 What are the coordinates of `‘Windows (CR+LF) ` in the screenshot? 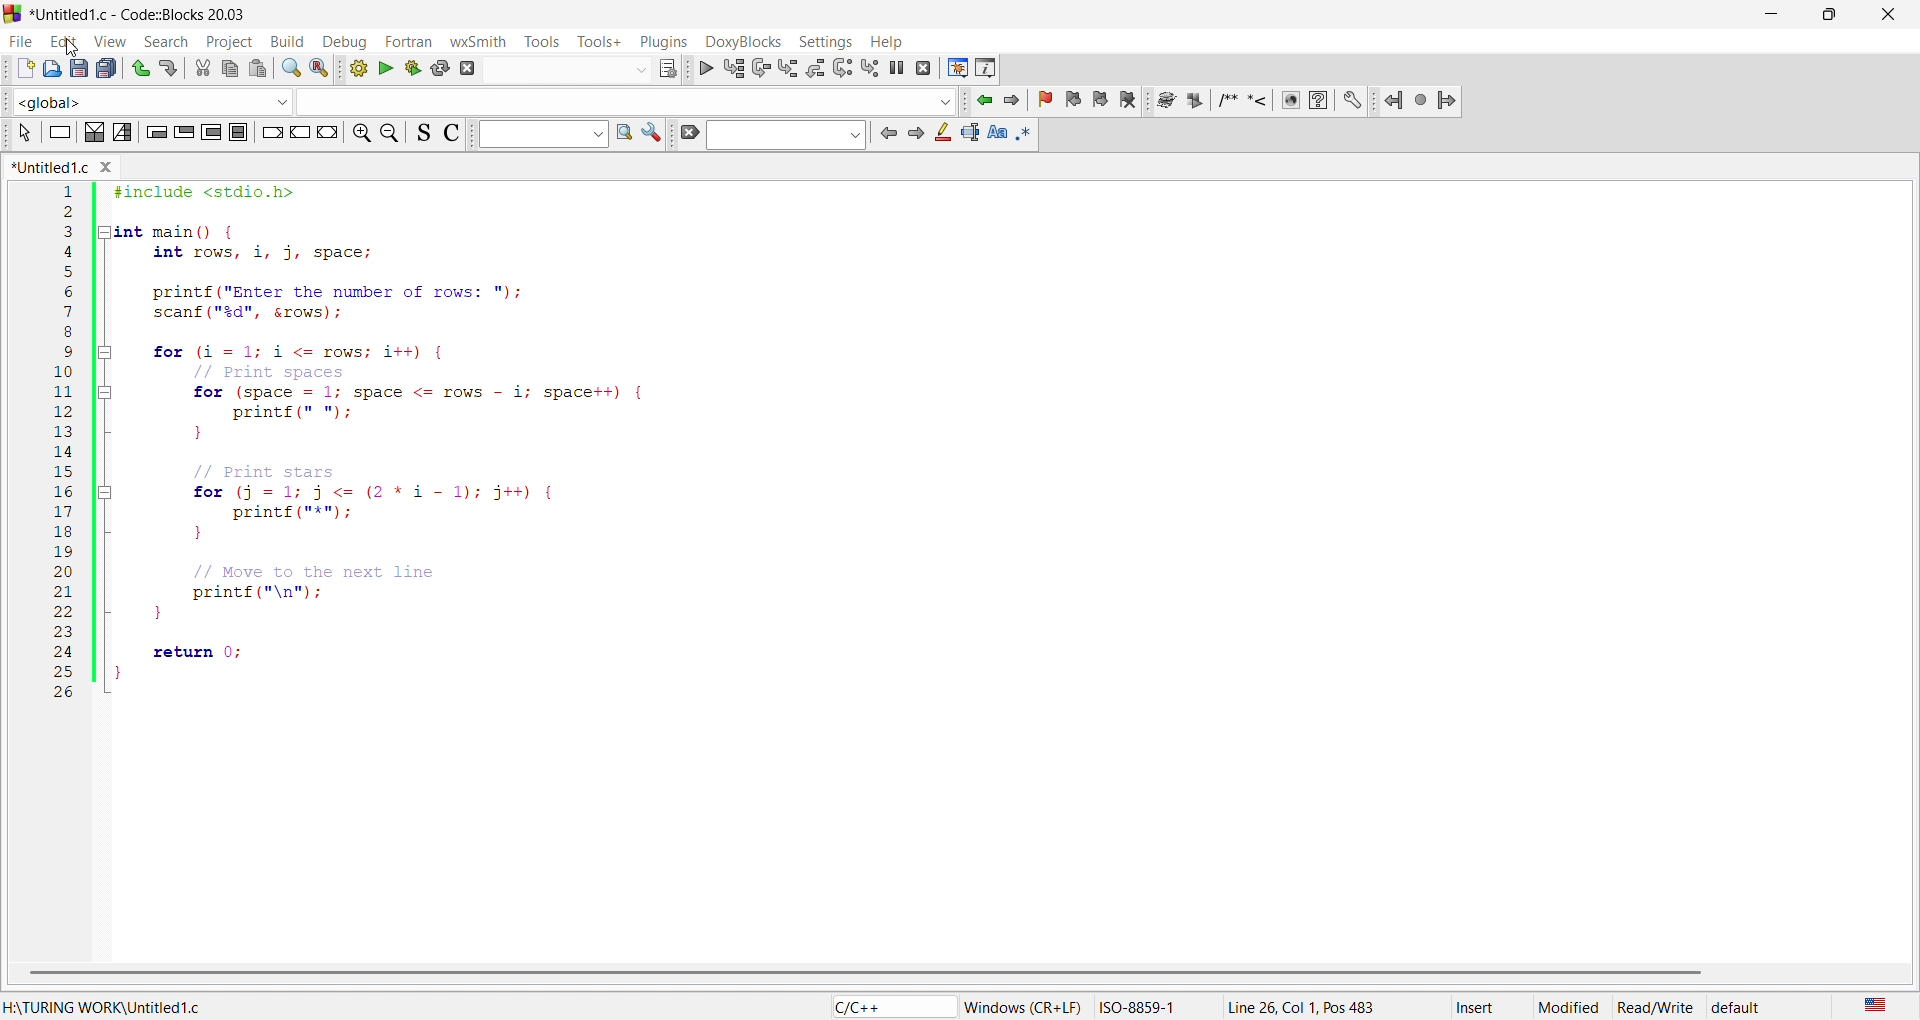 It's located at (1024, 1005).